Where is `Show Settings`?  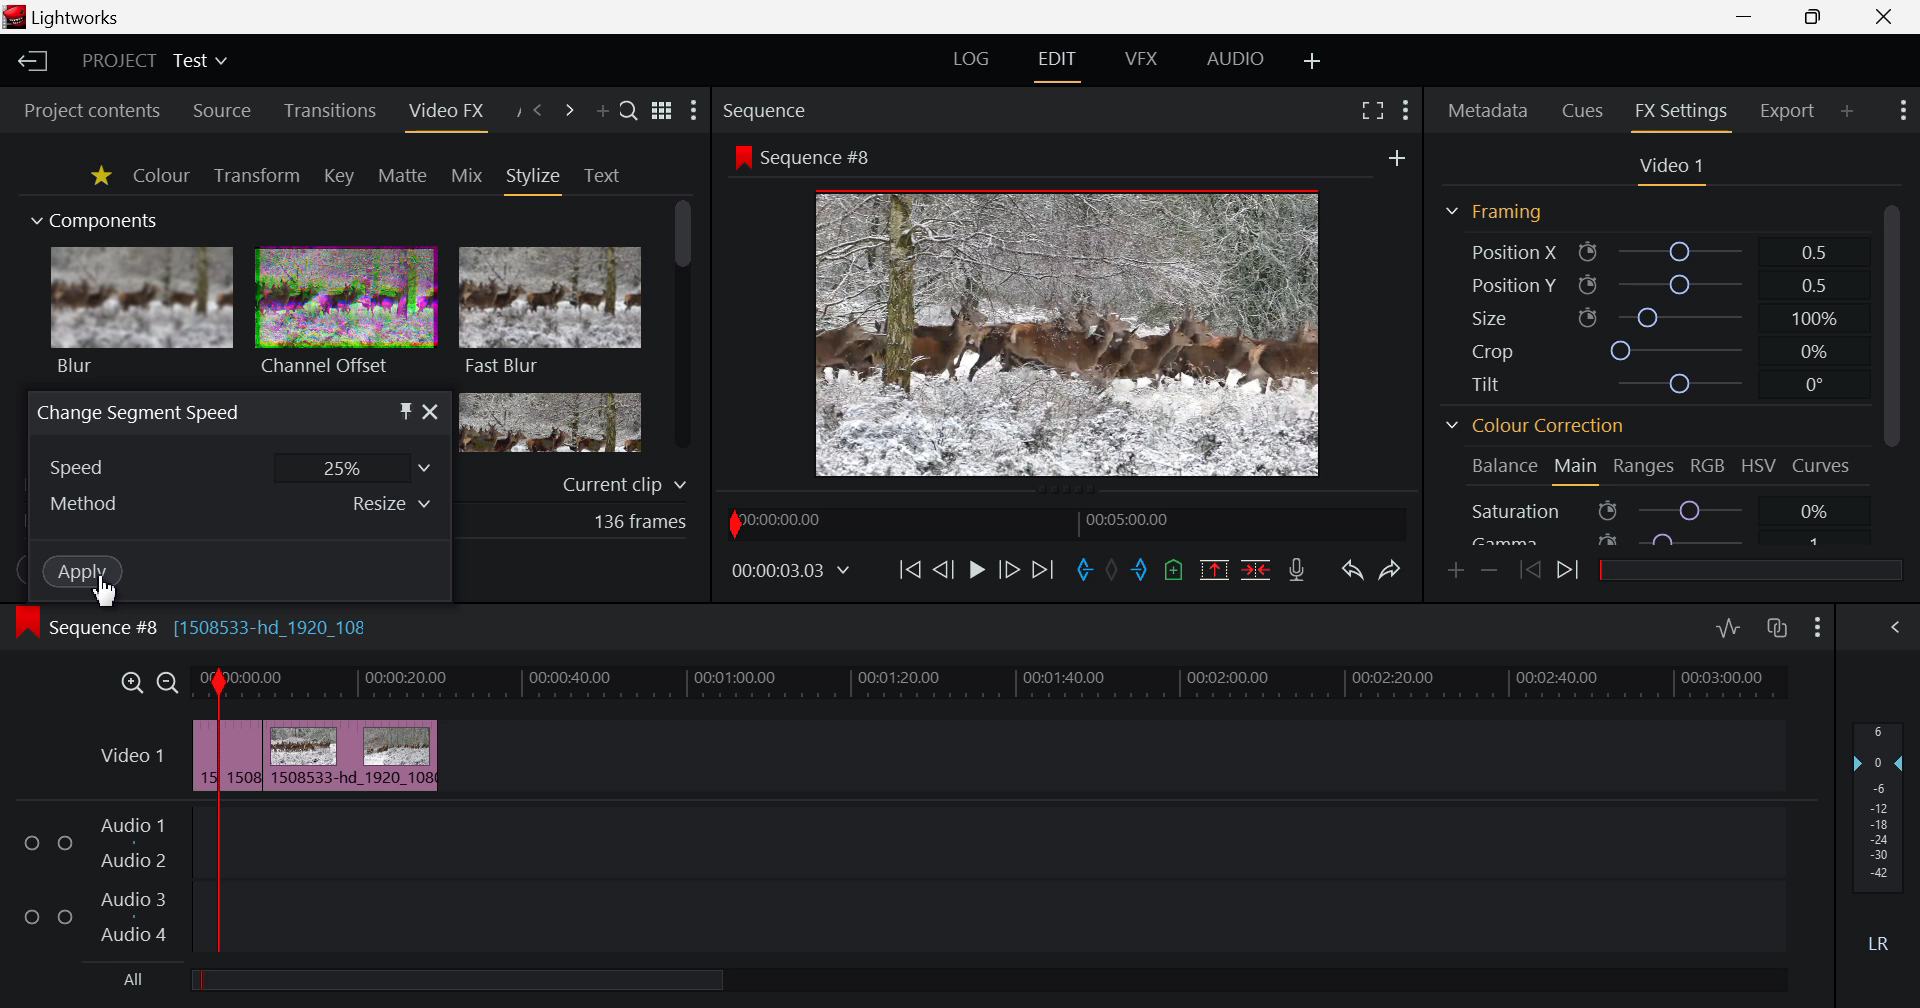
Show Settings is located at coordinates (1818, 630).